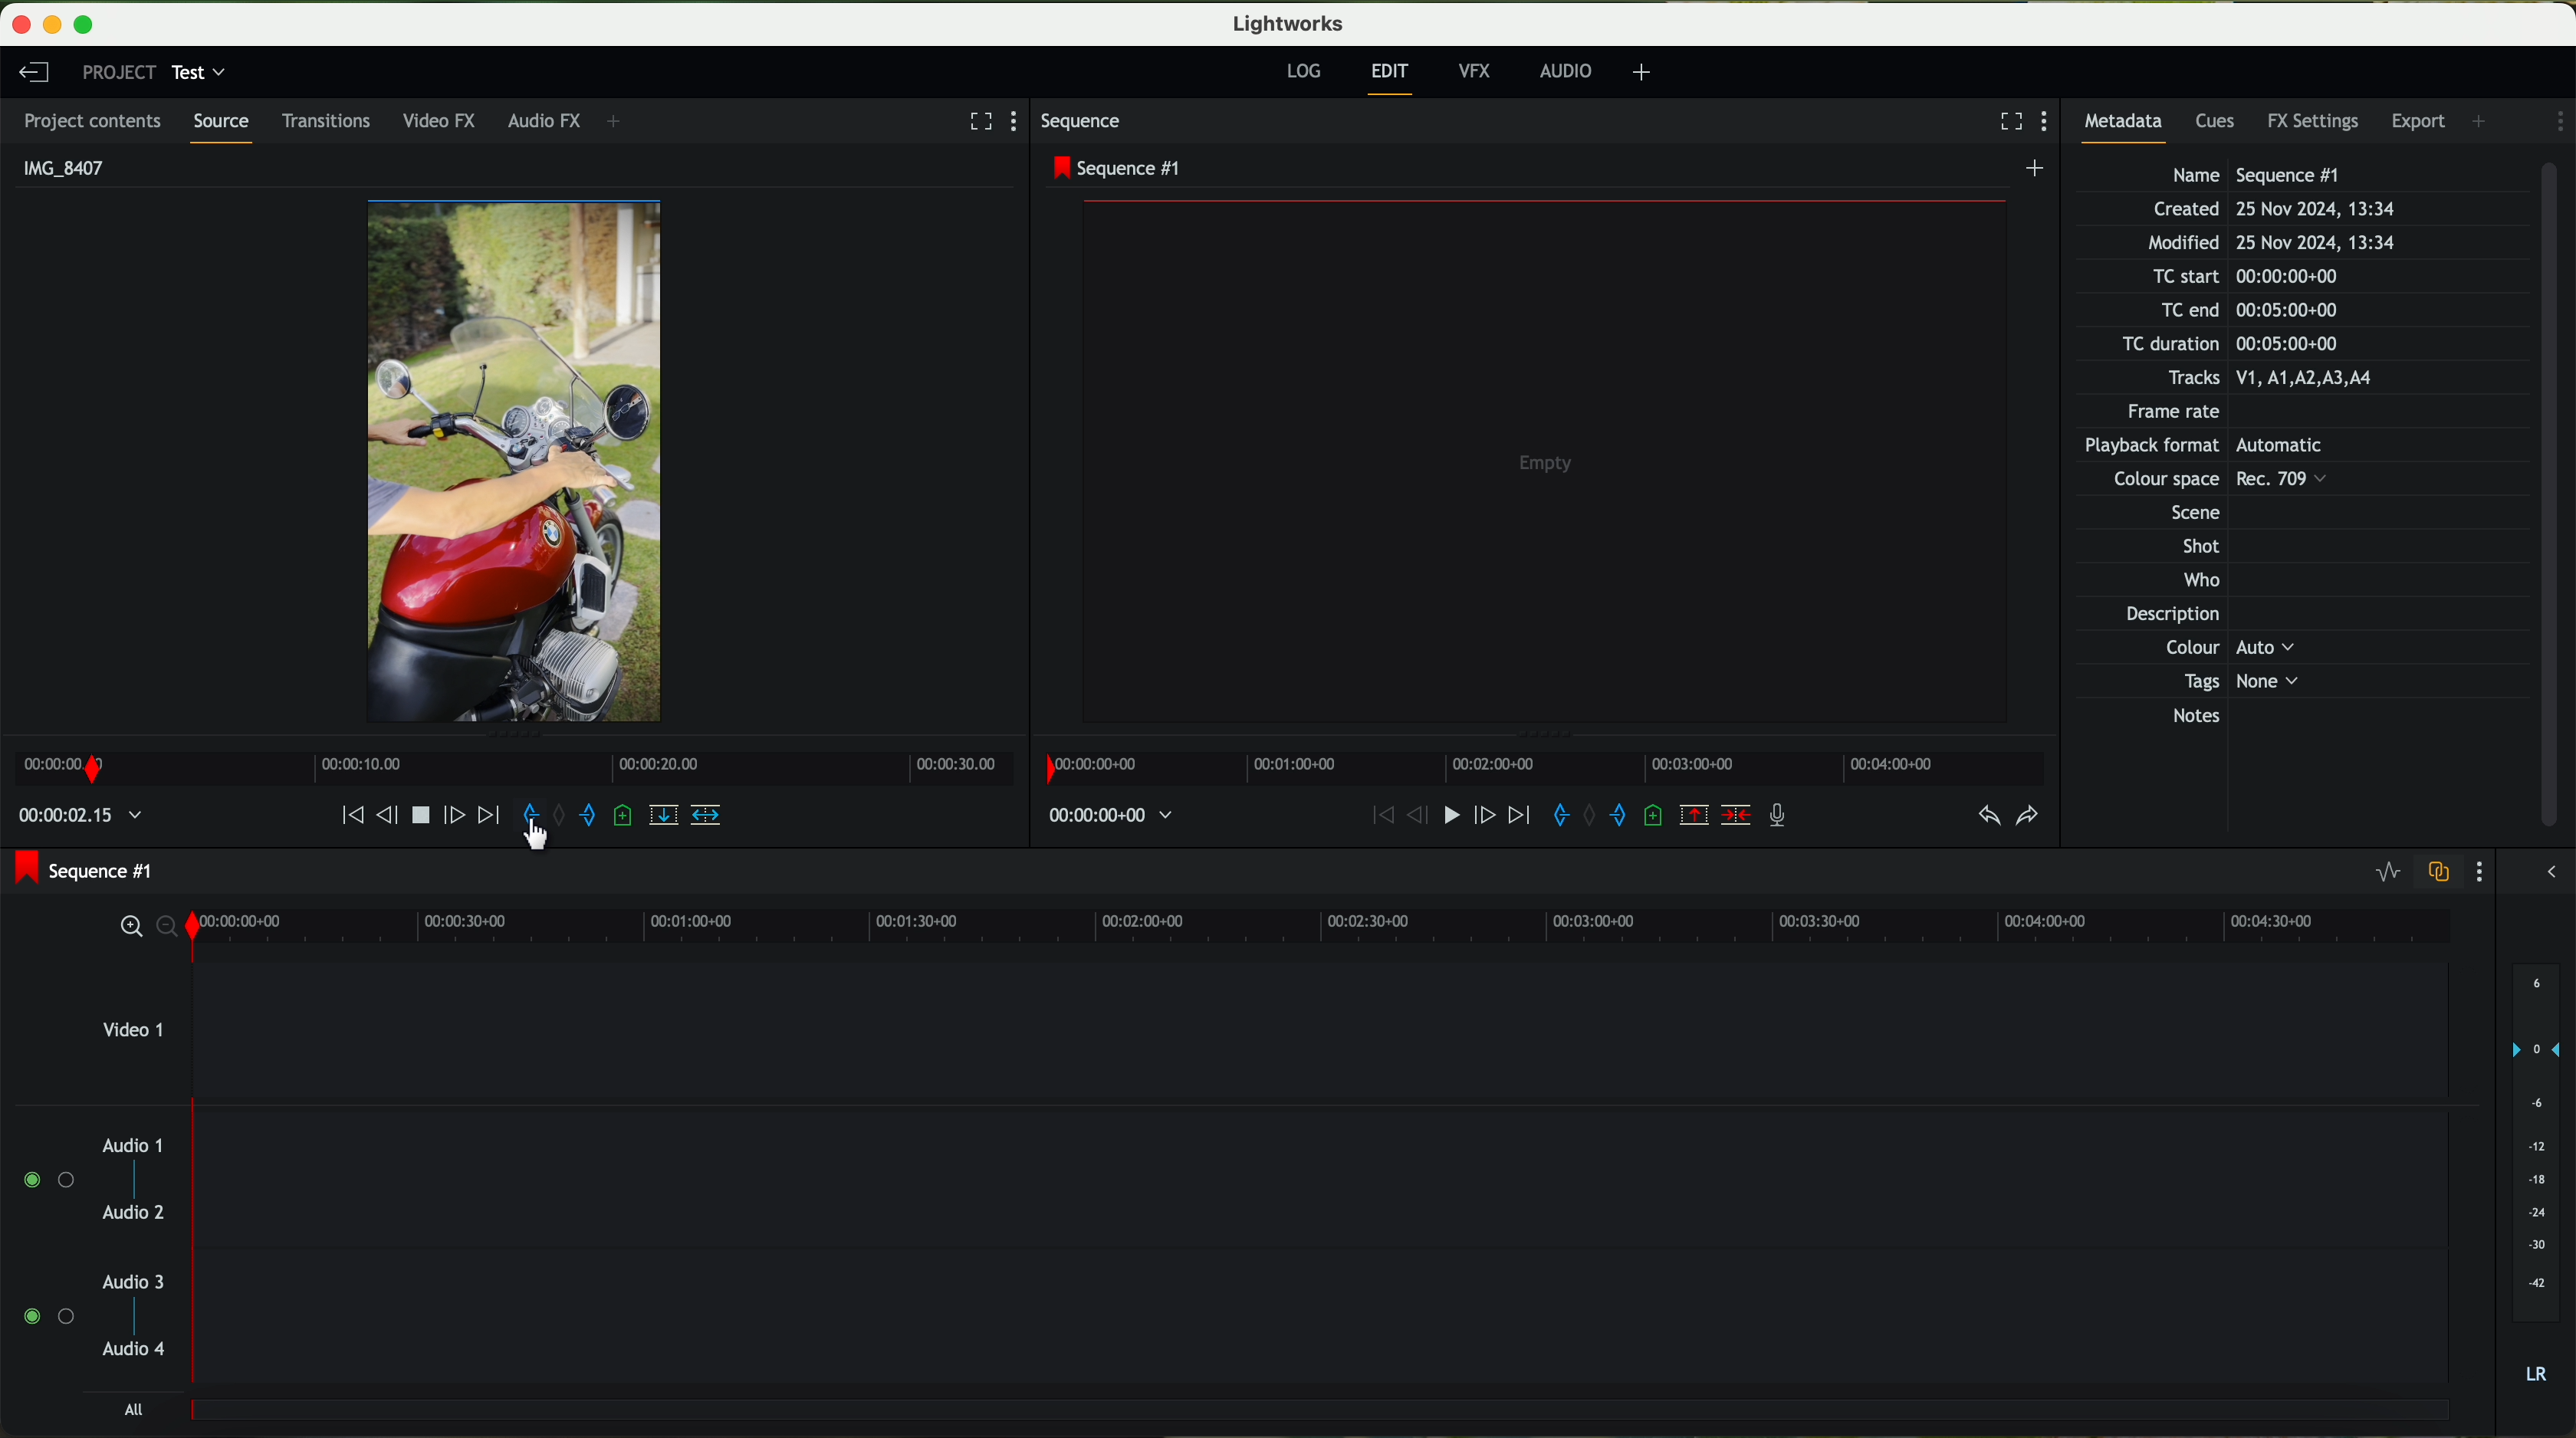  I want to click on show settings menu, so click(2484, 872).